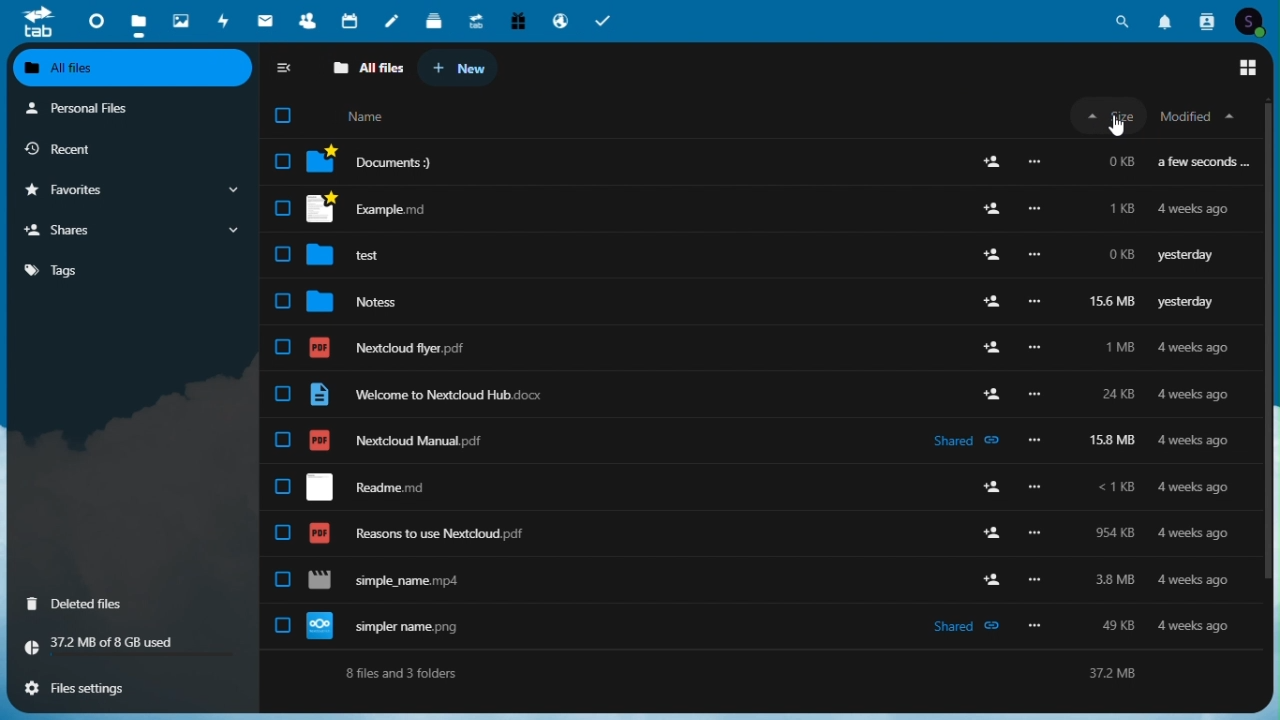  What do you see at coordinates (758, 488) in the screenshot?
I see `J) J Readme` at bounding box center [758, 488].